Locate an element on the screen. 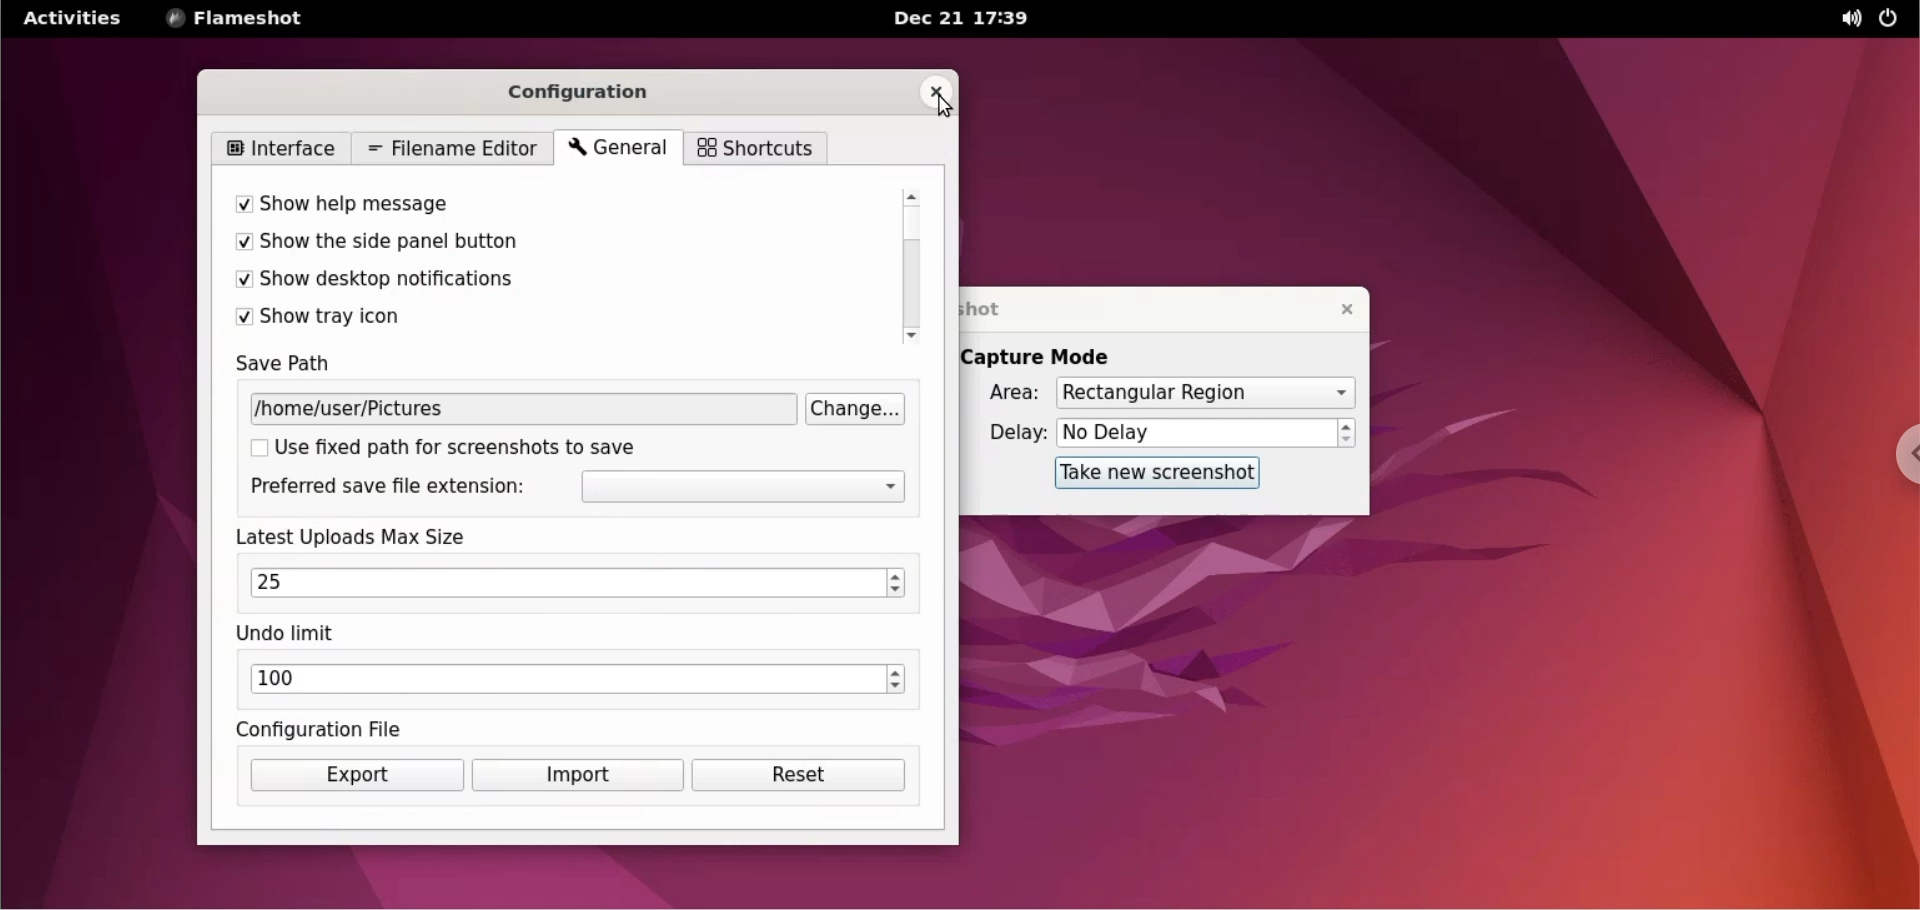  show tray icons checkbox is located at coordinates (529, 318).